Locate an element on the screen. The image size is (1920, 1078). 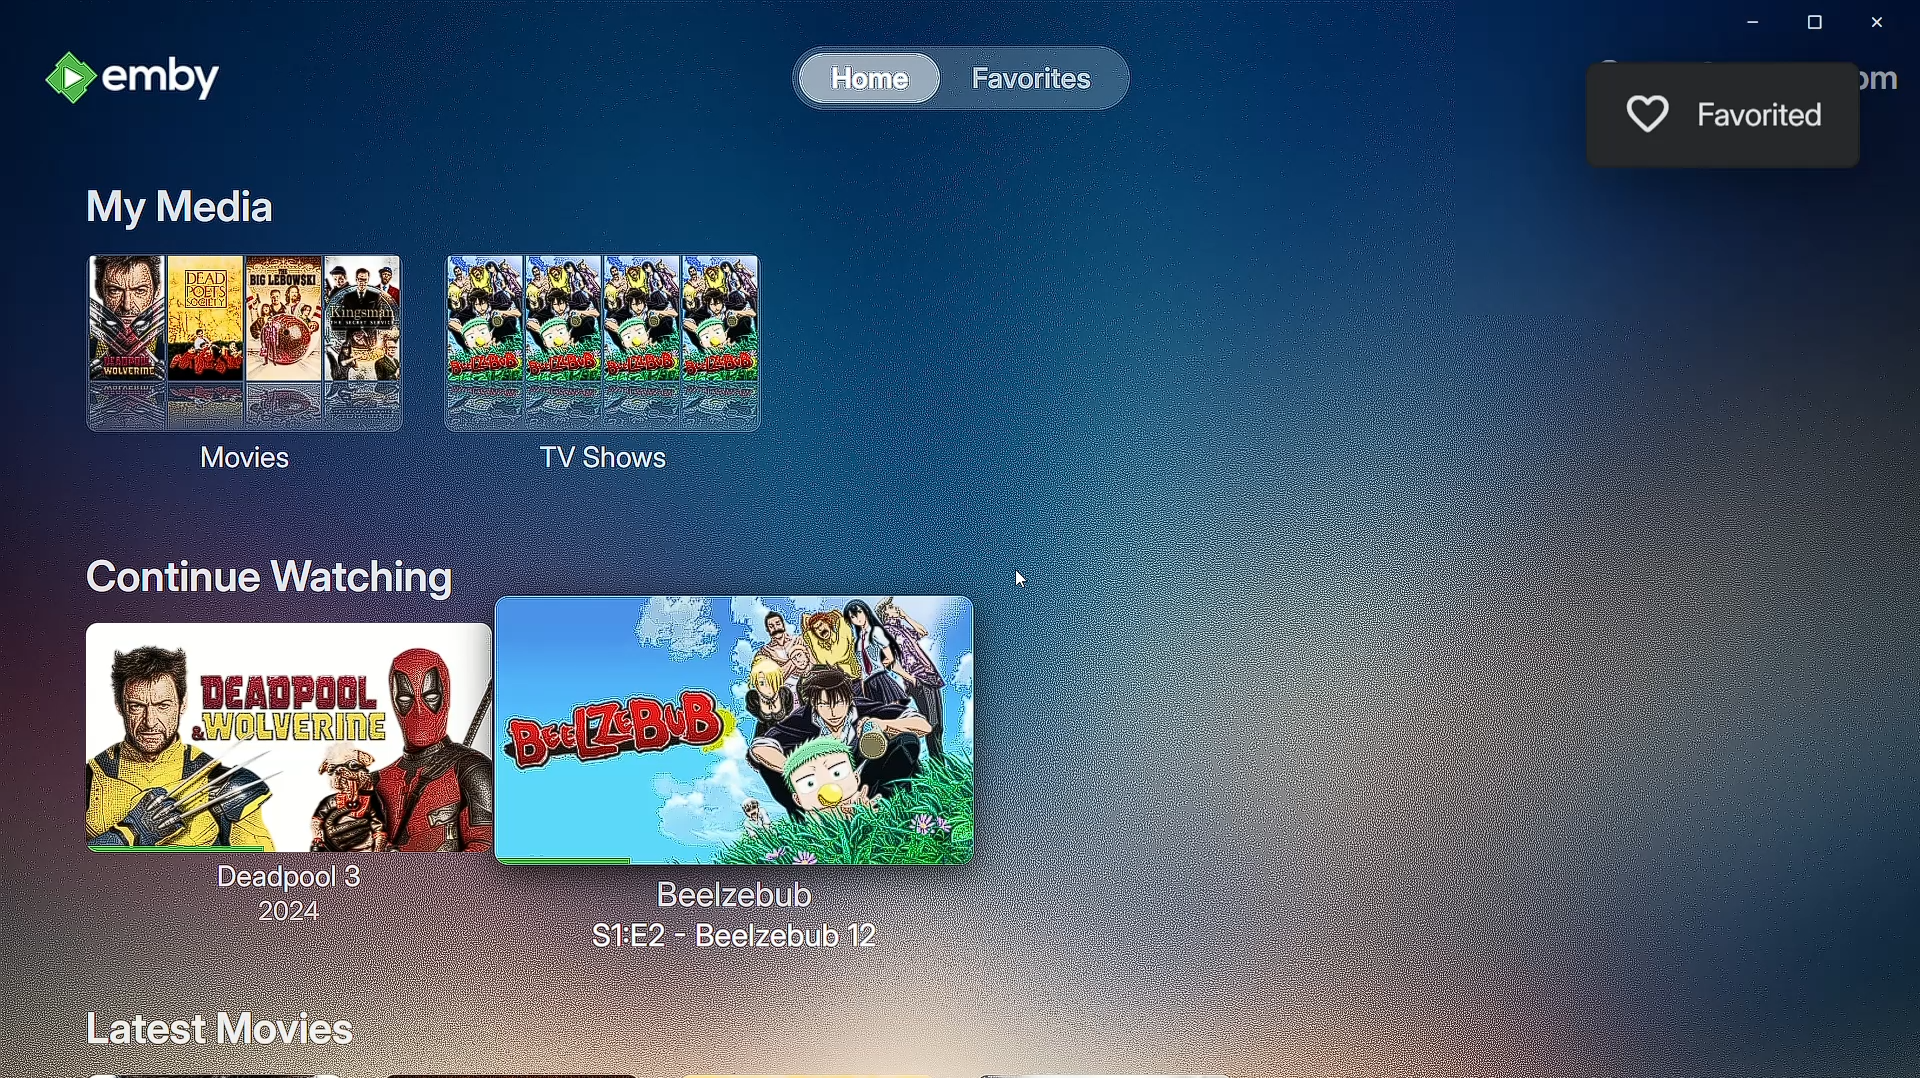
Deadpool 3 is located at coordinates (271, 756).